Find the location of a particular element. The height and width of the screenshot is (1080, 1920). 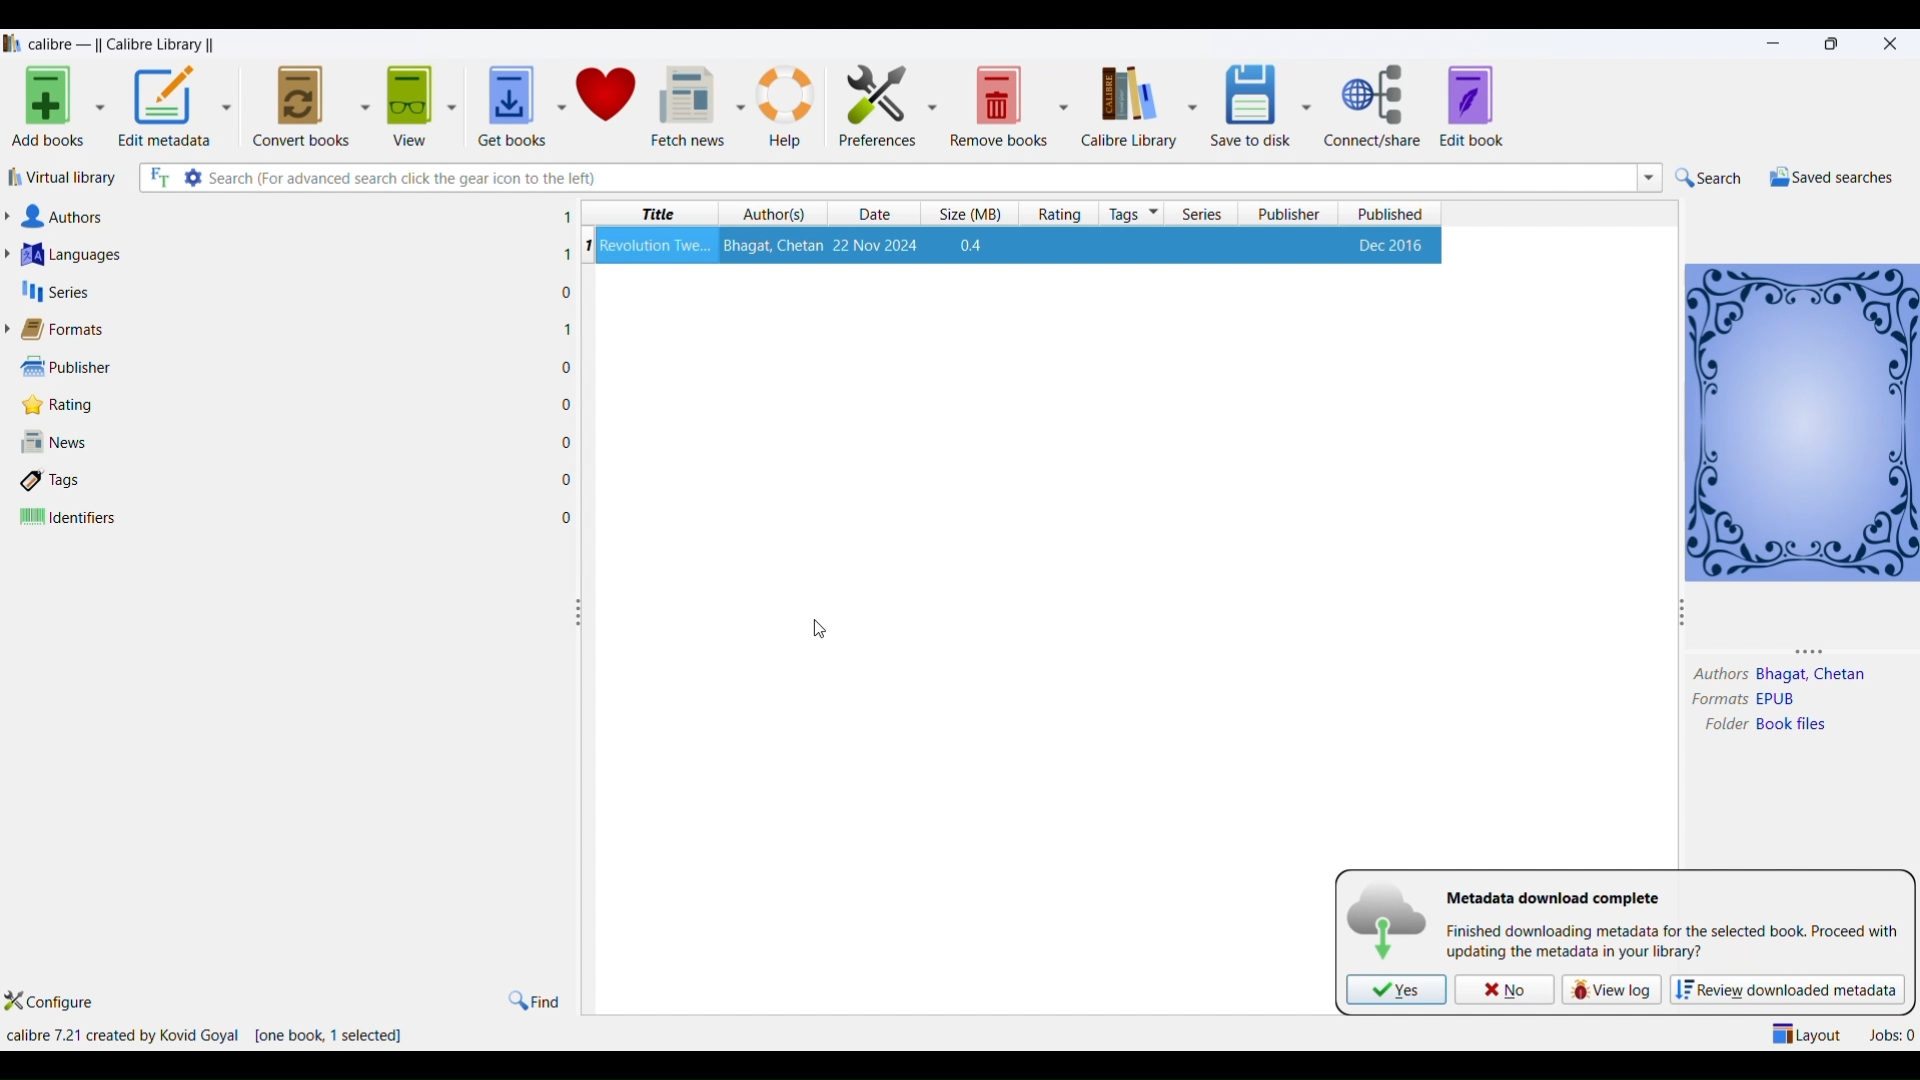

Connect/share is located at coordinates (1376, 106).